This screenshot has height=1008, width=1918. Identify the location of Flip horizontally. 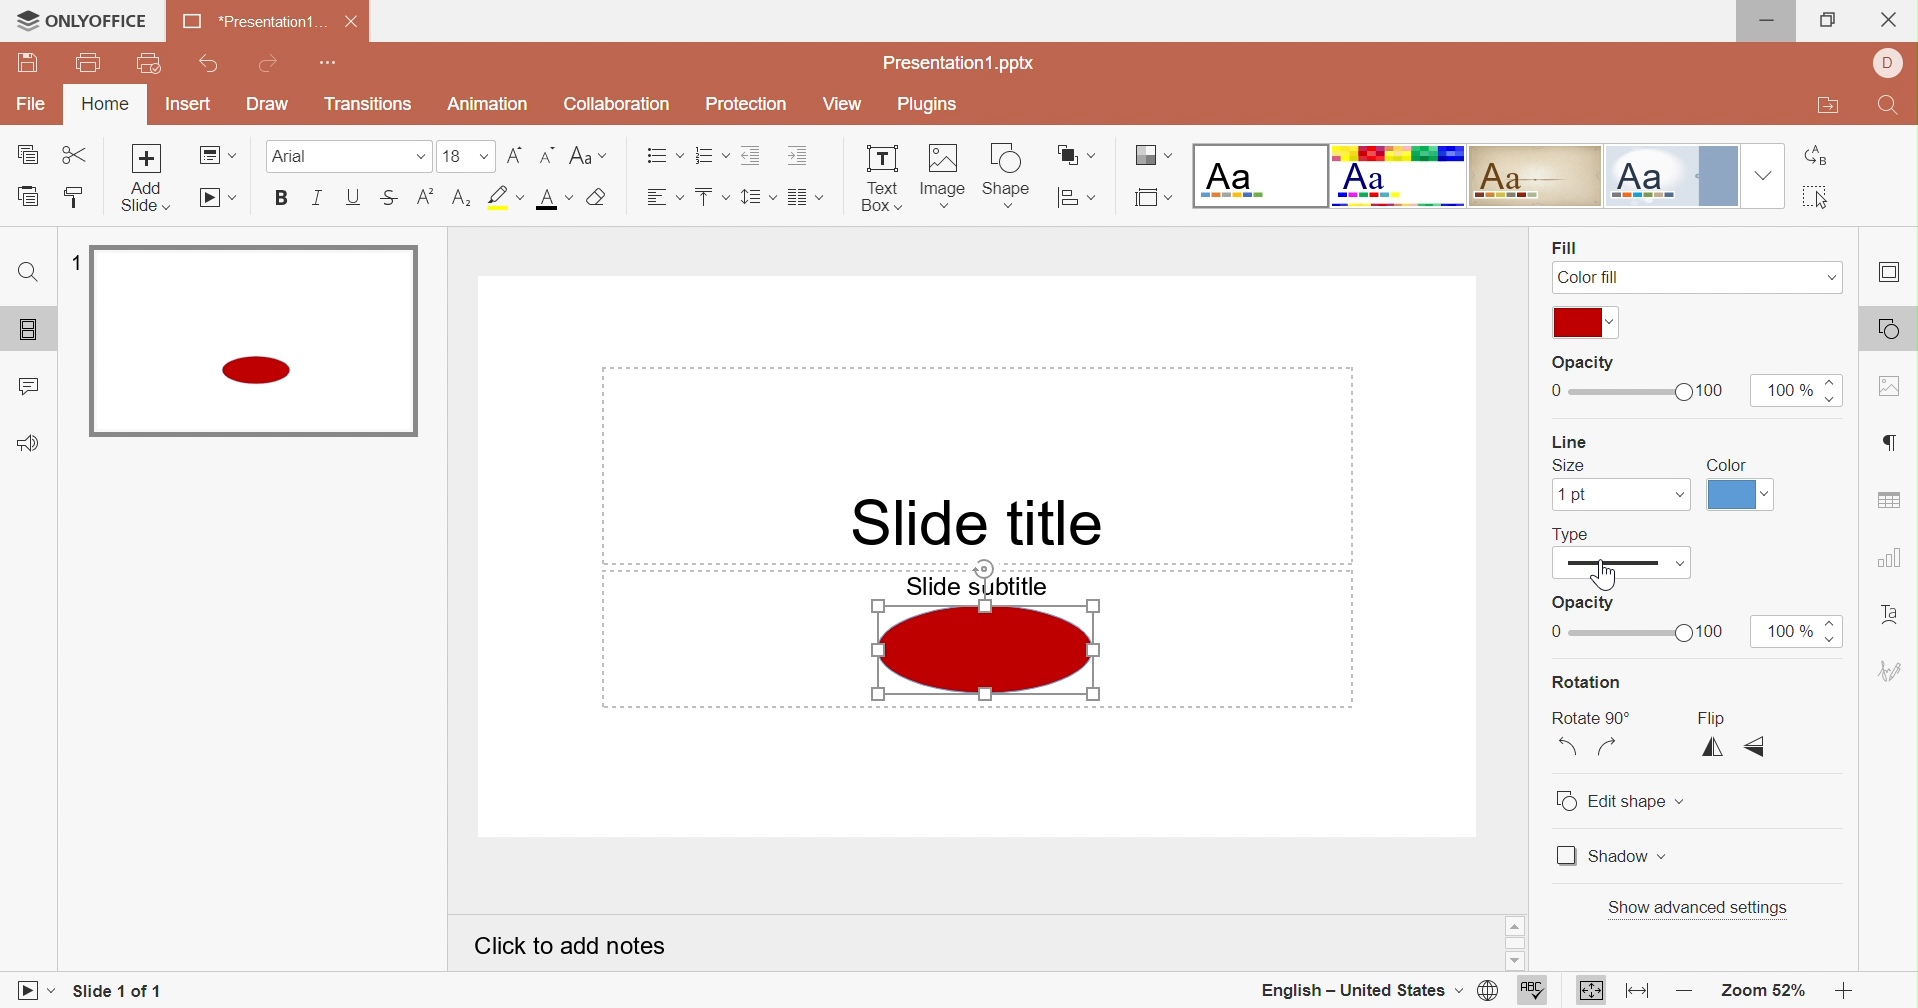
(1711, 748).